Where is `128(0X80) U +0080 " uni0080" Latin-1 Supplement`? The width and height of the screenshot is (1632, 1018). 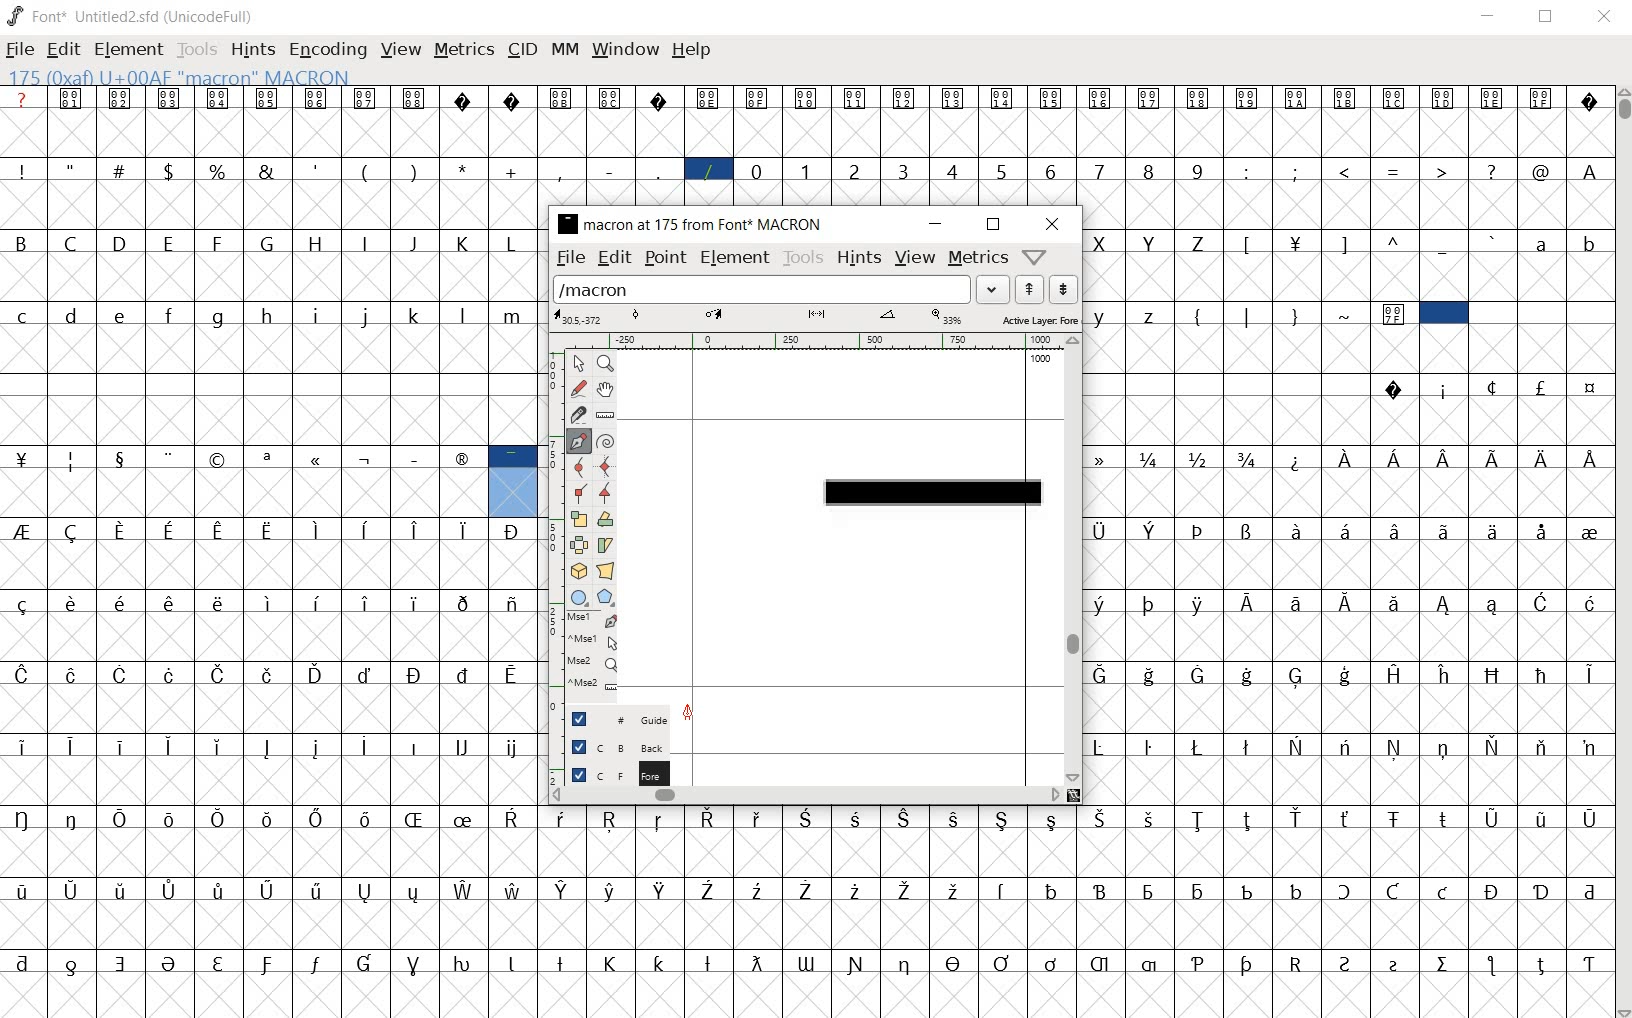
128(0X80) U +0080 " uni0080" Latin-1 Supplement is located at coordinates (225, 75).